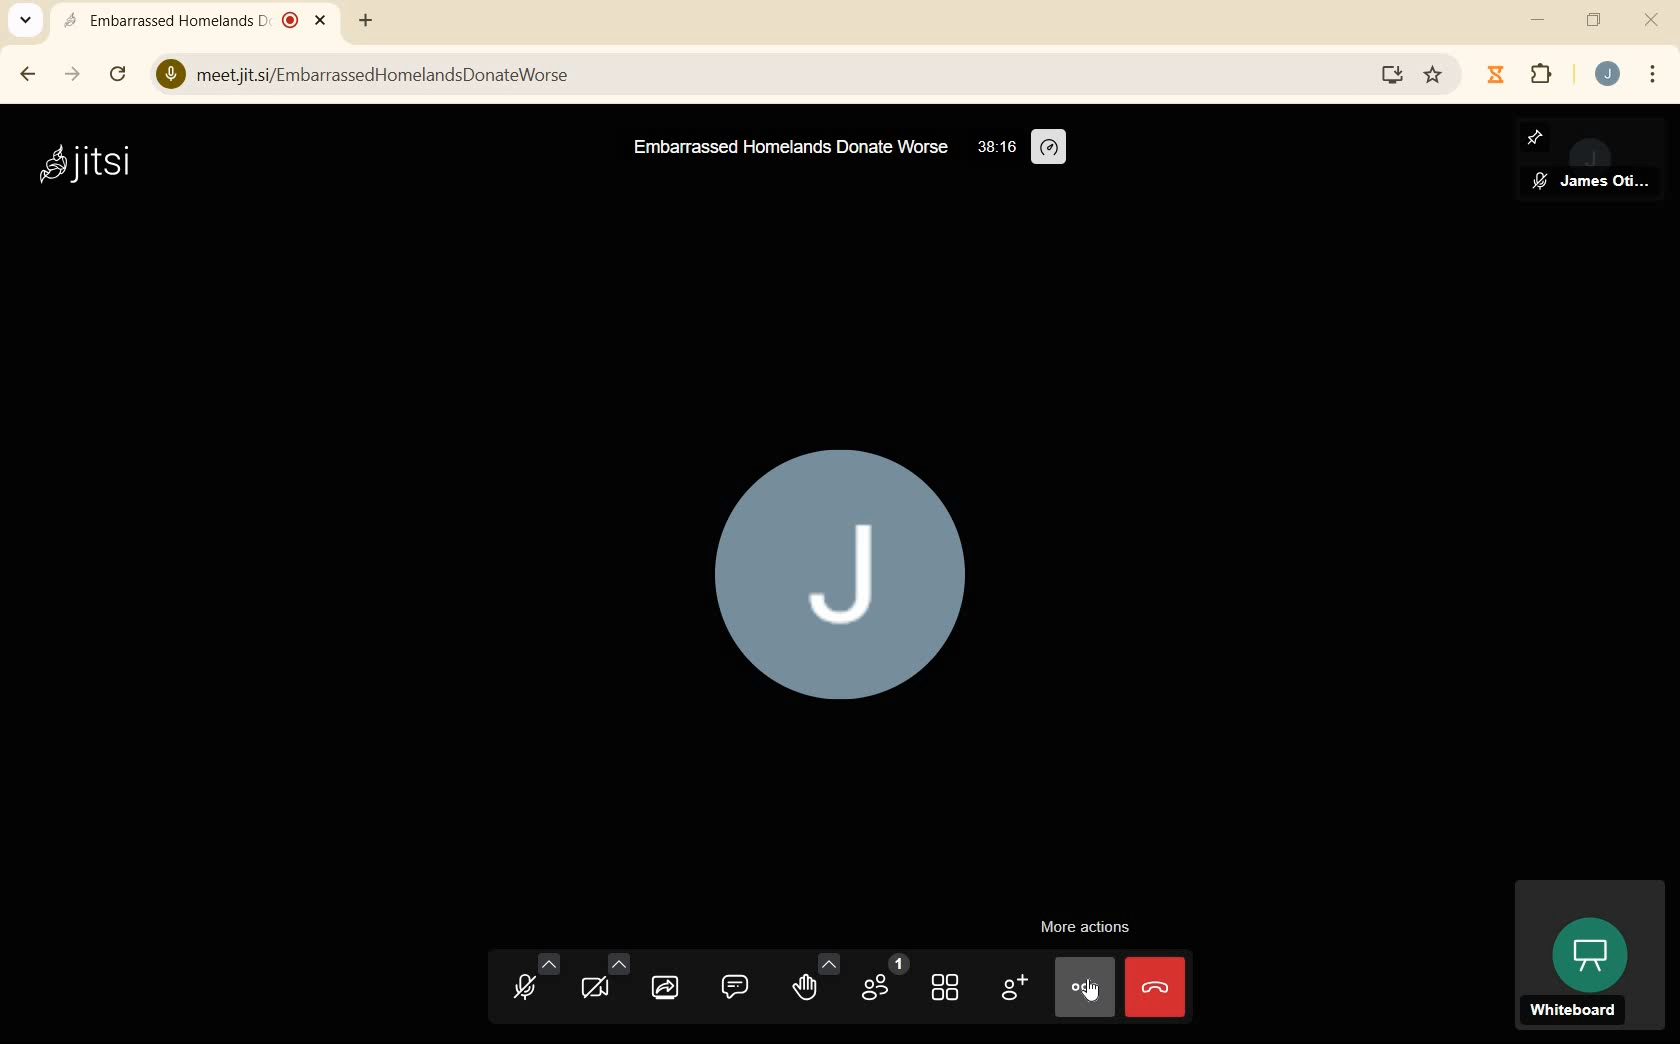 The width and height of the screenshot is (1680, 1044). I want to click on account, so click(1608, 73).